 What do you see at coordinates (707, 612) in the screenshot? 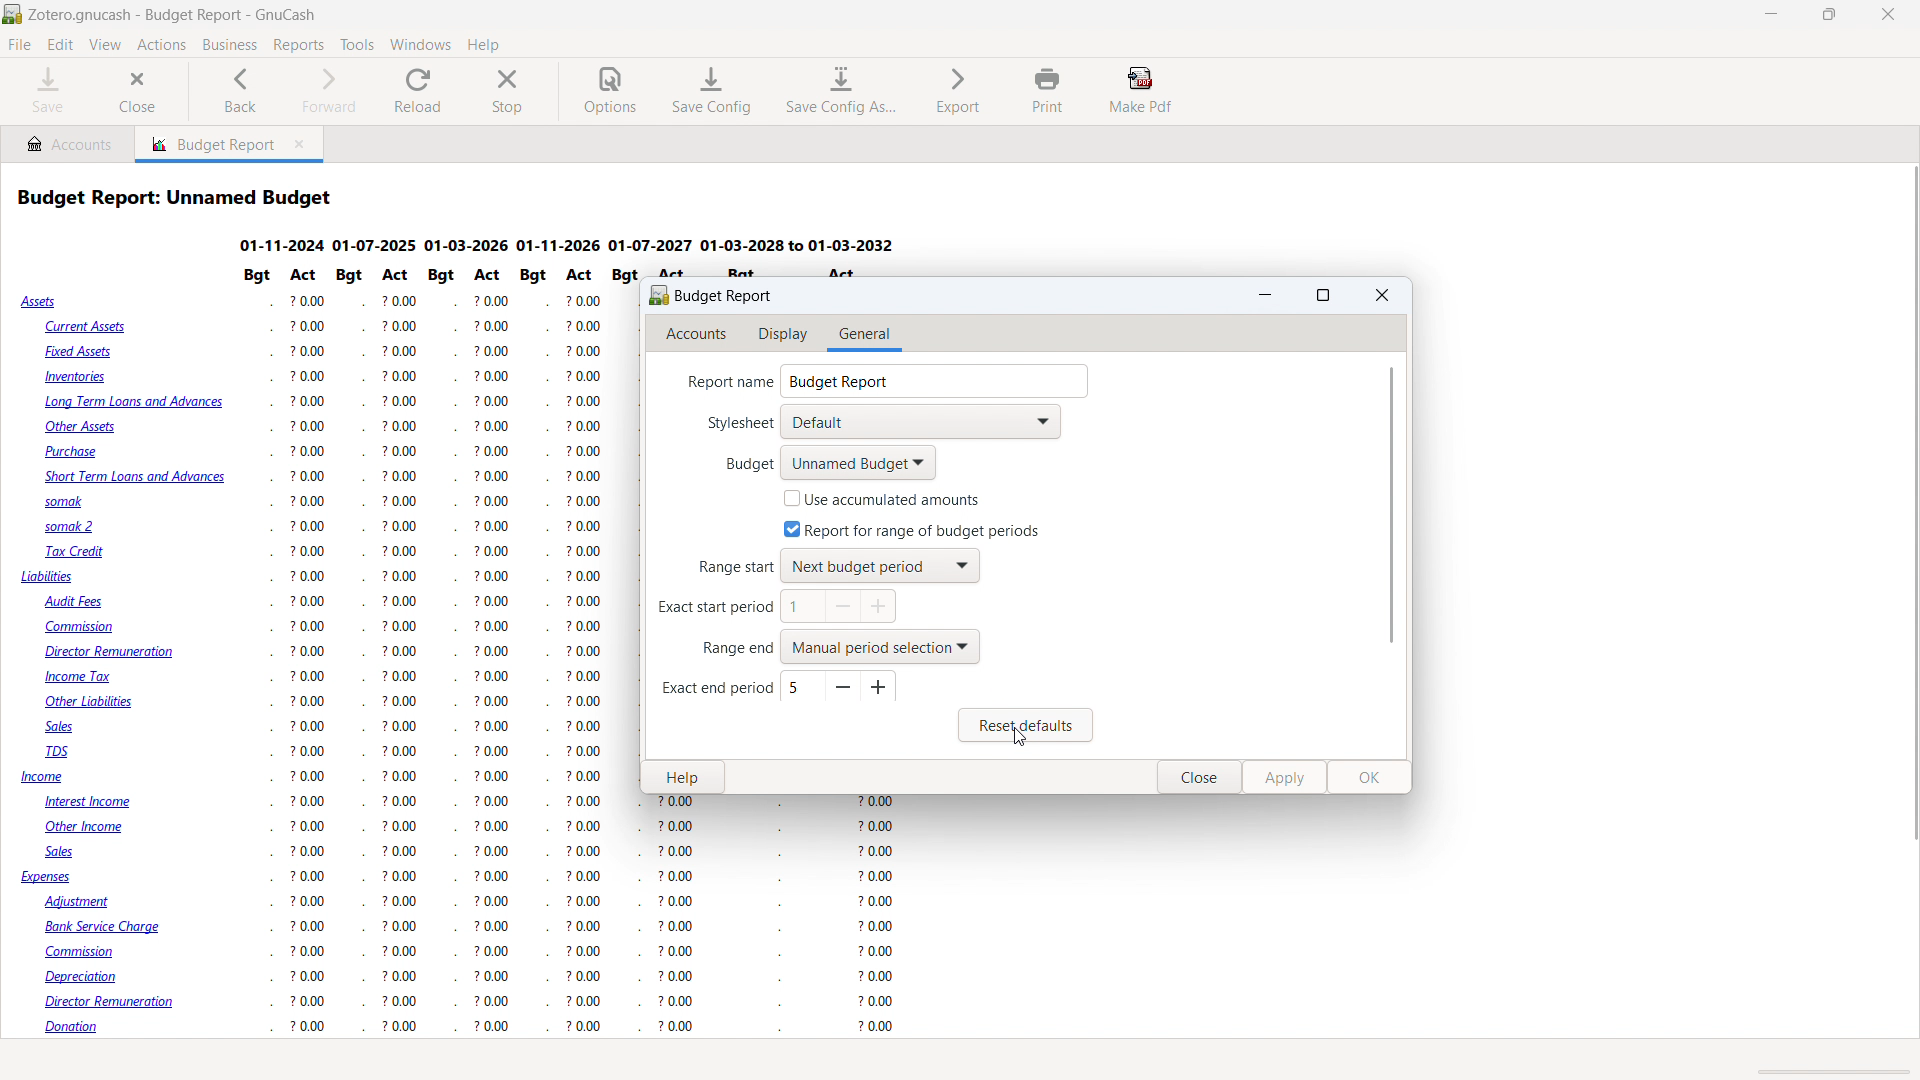
I see `| Exact start period` at bounding box center [707, 612].